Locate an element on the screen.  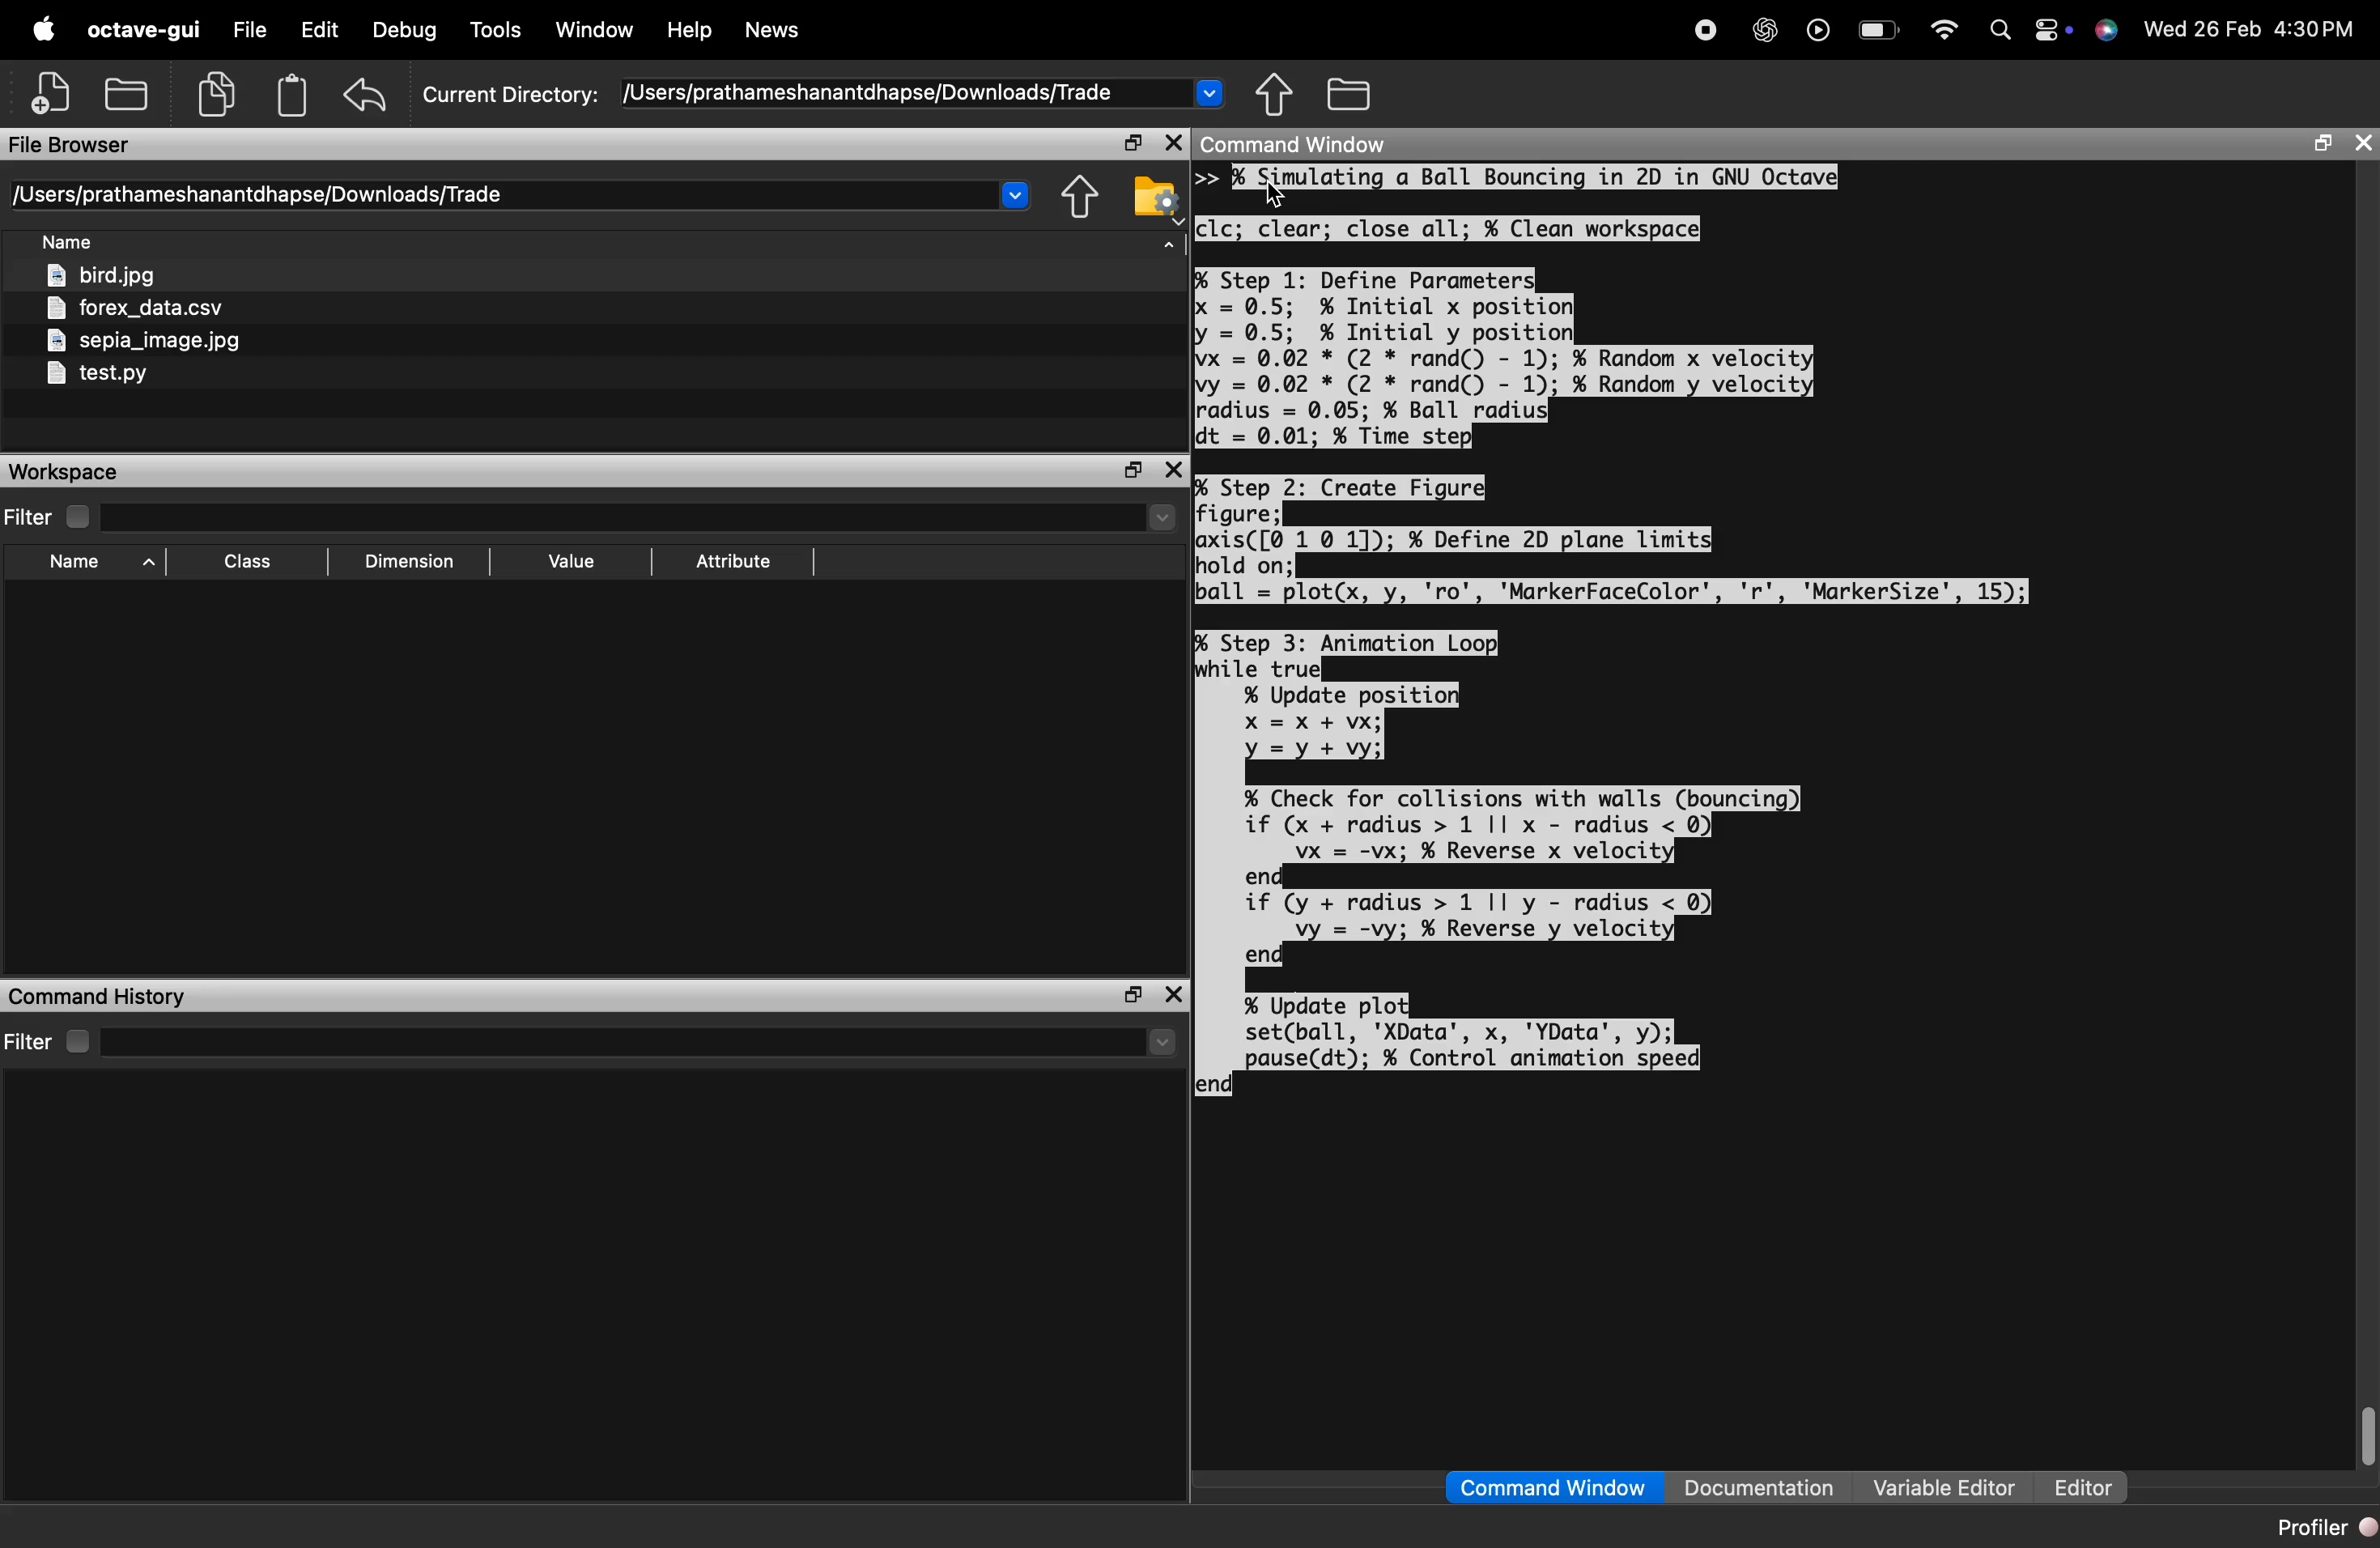
Drop-down  is located at coordinates (1162, 1042).